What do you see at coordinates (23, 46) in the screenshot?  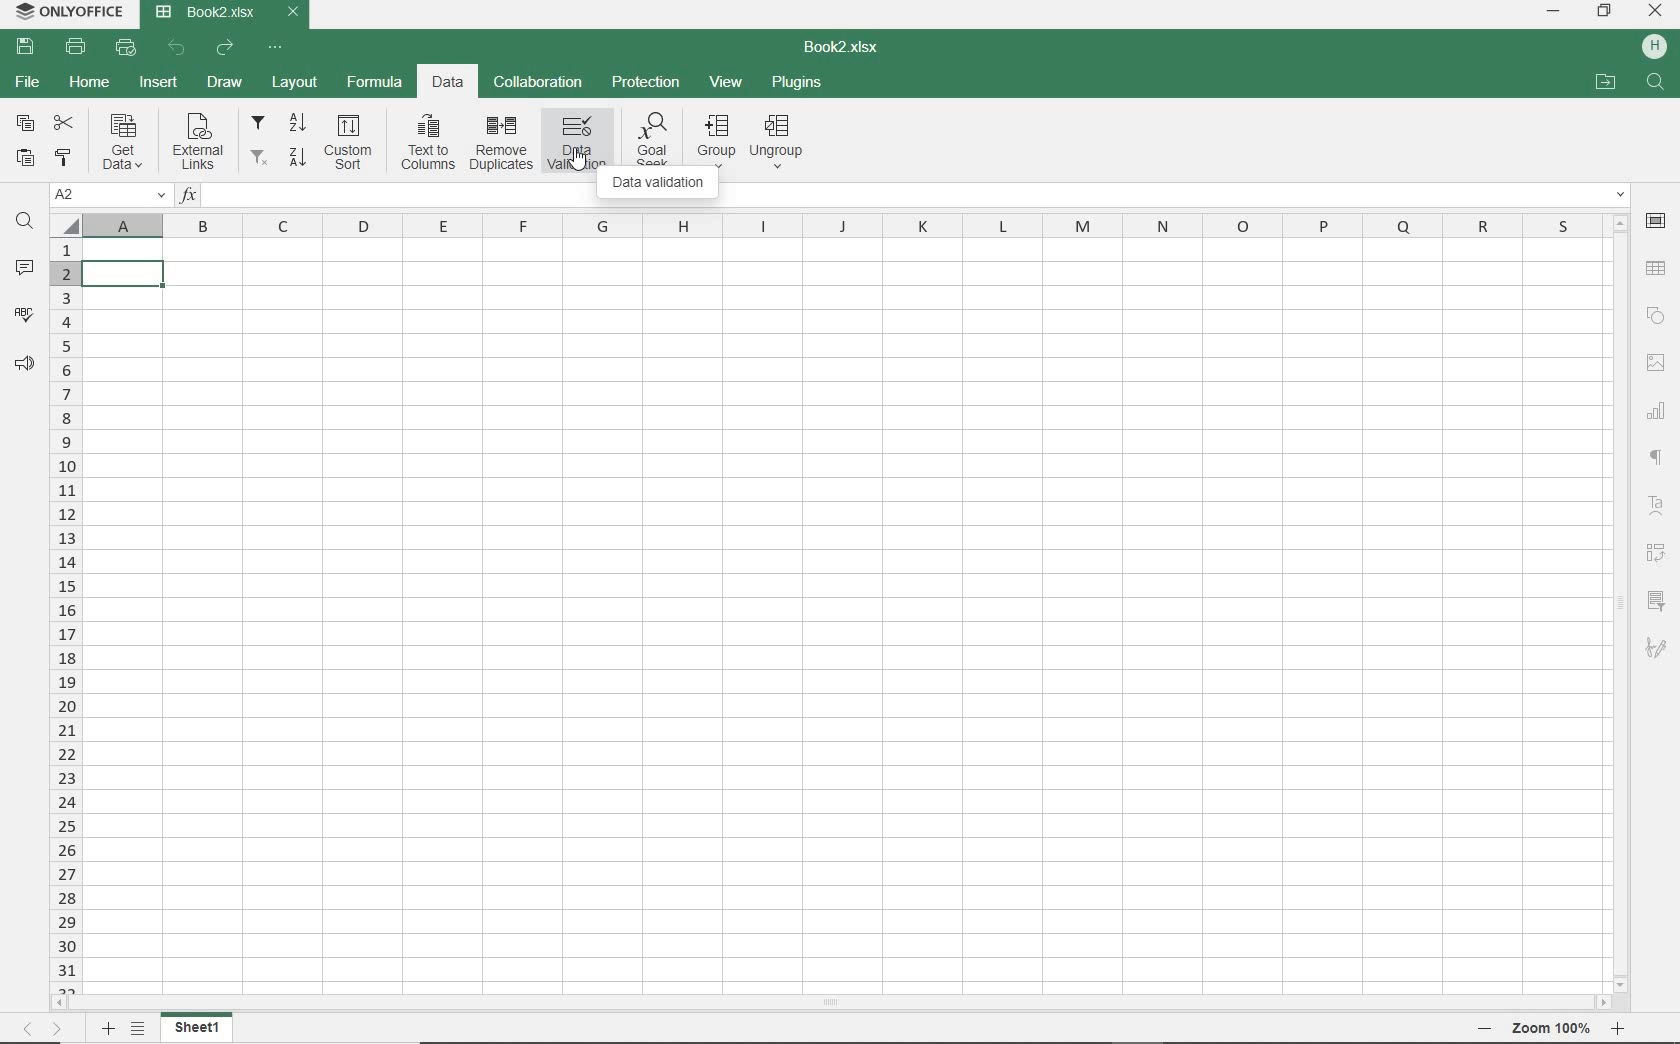 I see `SAVE` at bounding box center [23, 46].